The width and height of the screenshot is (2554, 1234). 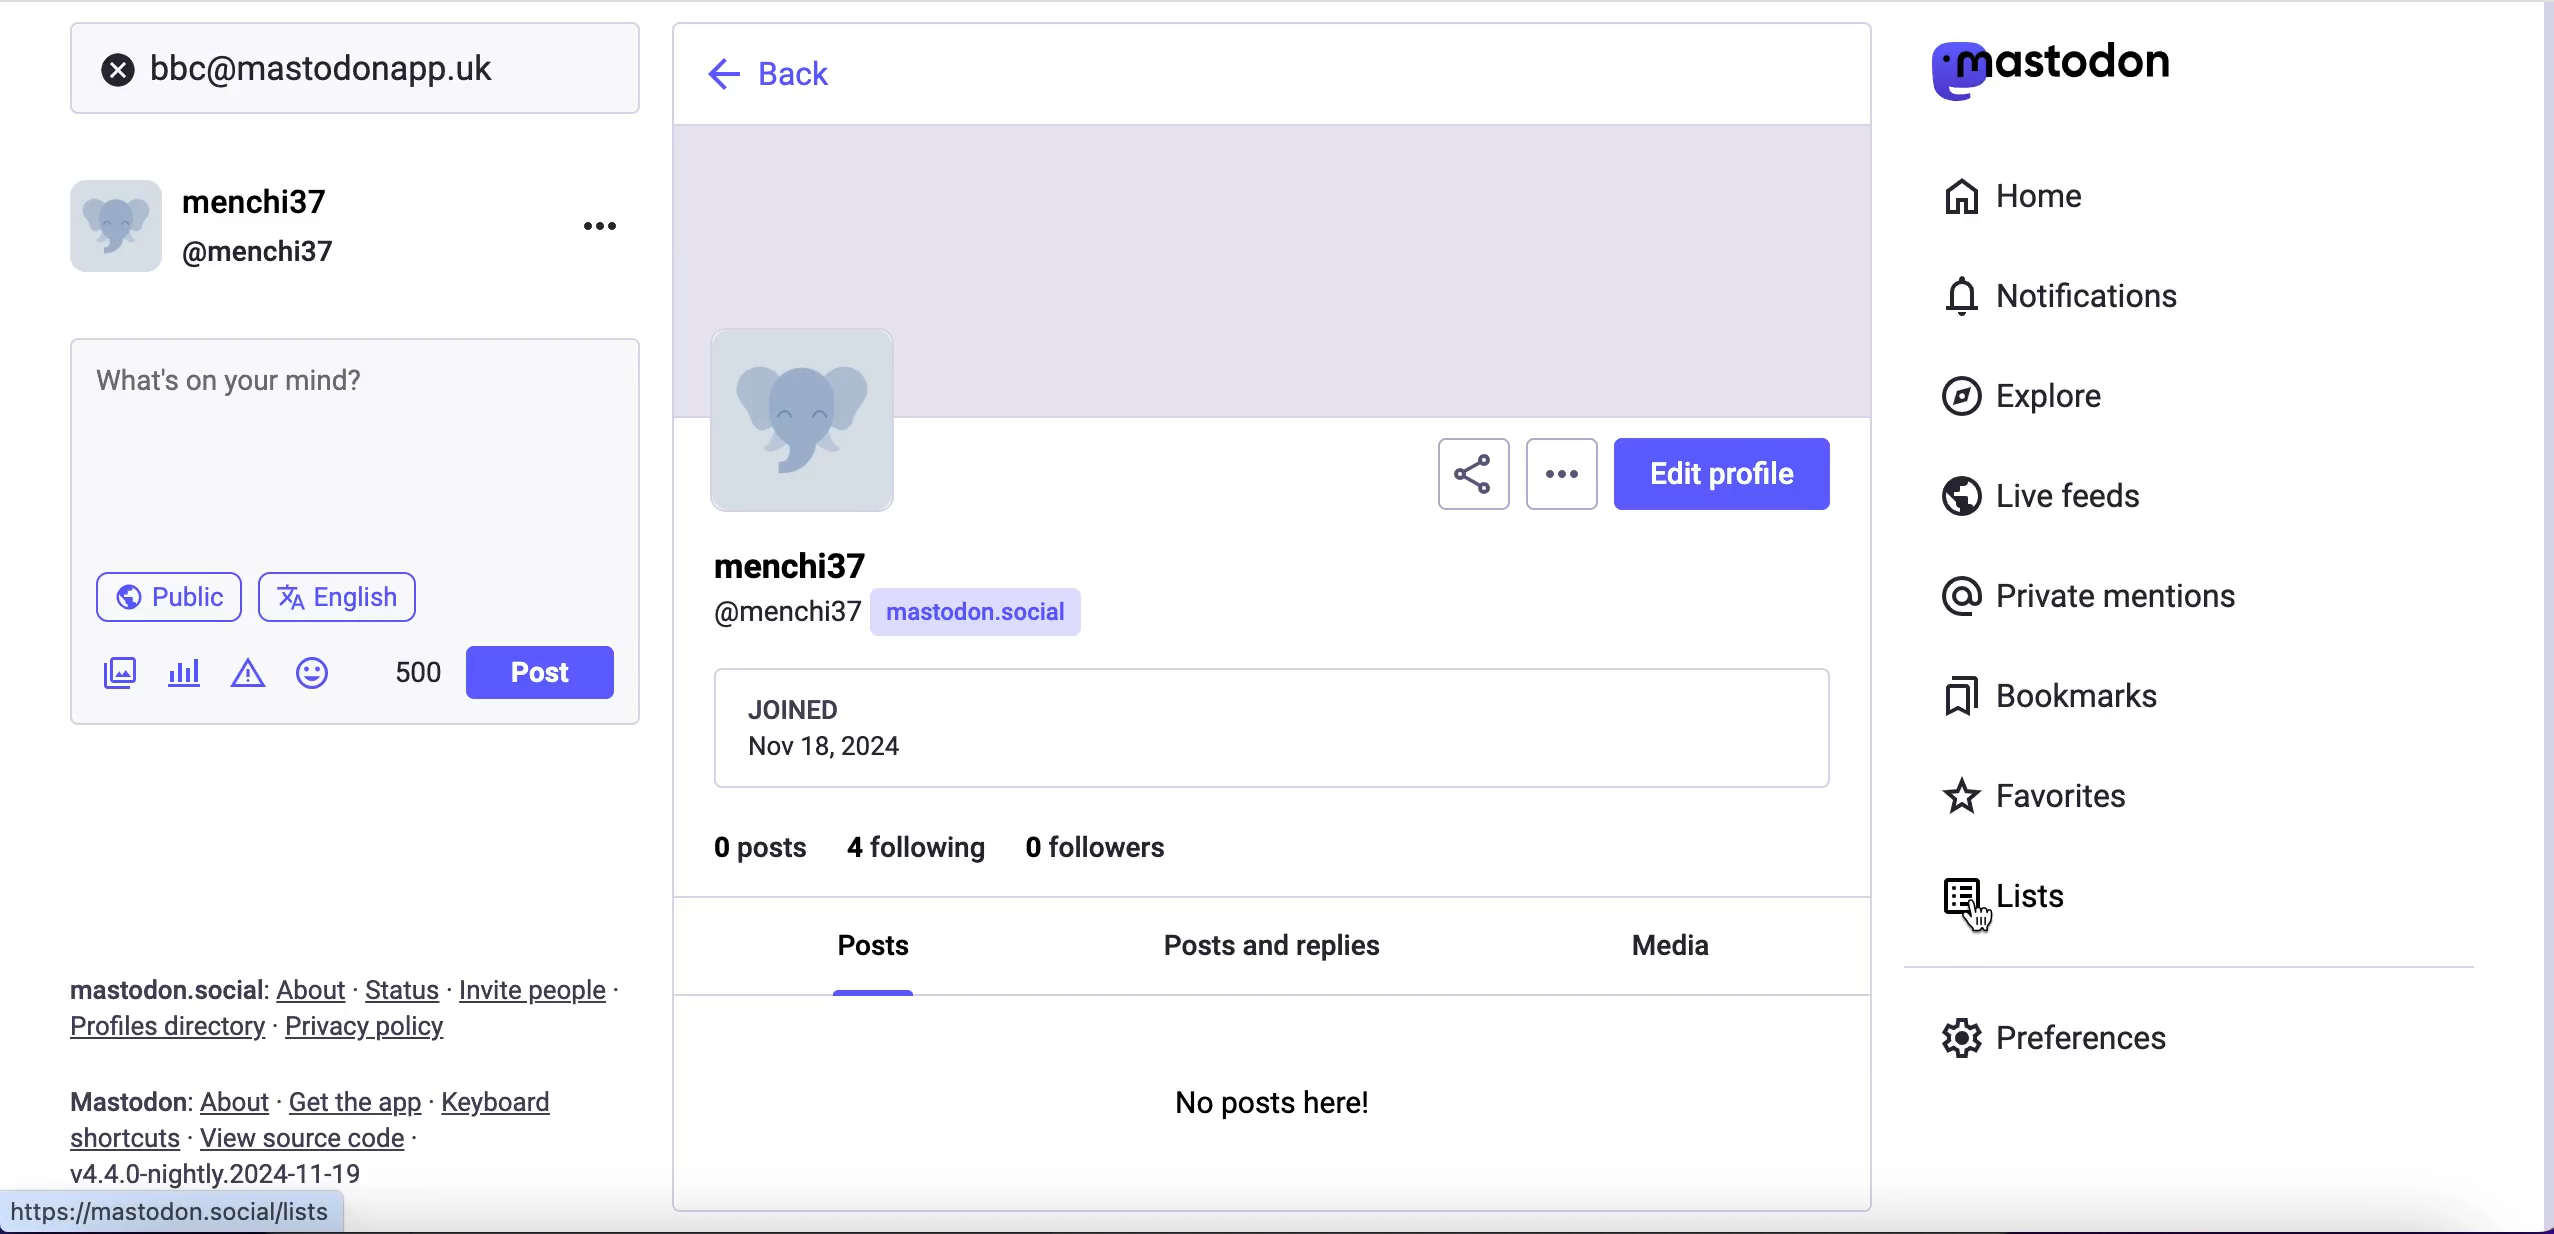 I want to click on mastodon social, so click(x=140, y=991).